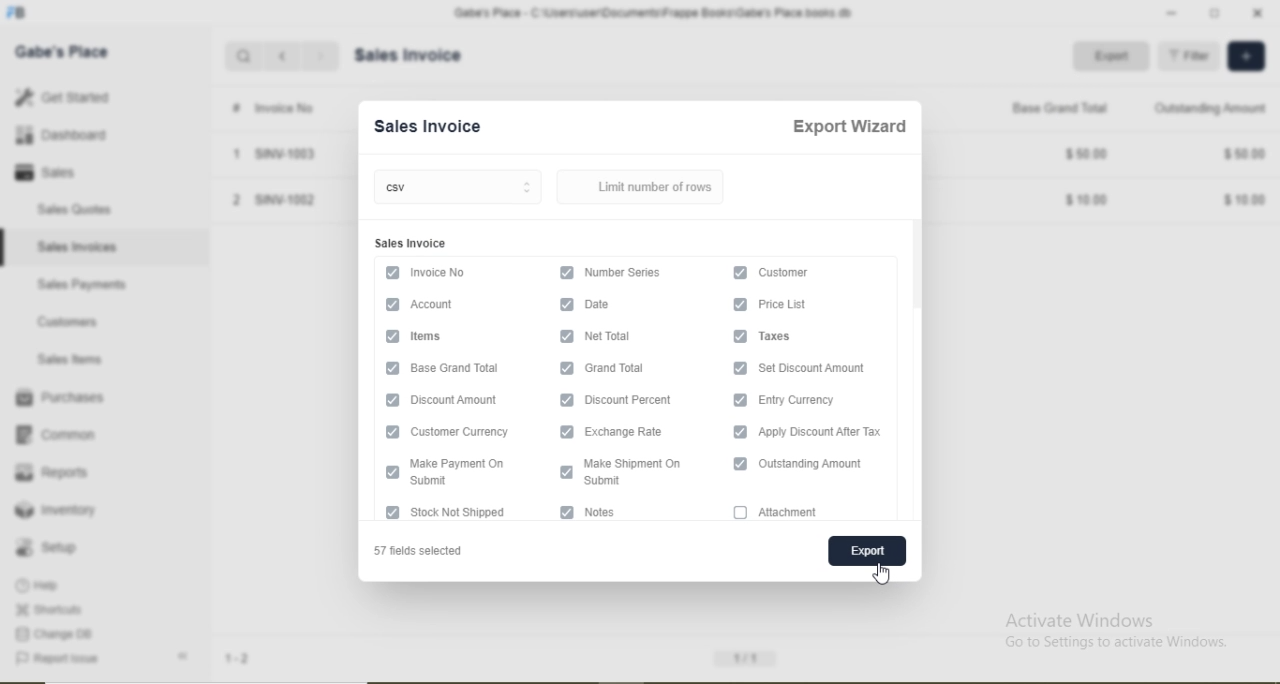 This screenshot has width=1280, height=684. What do you see at coordinates (739, 304) in the screenshot?
I see `checkbox` at bounding box center [739, 304].